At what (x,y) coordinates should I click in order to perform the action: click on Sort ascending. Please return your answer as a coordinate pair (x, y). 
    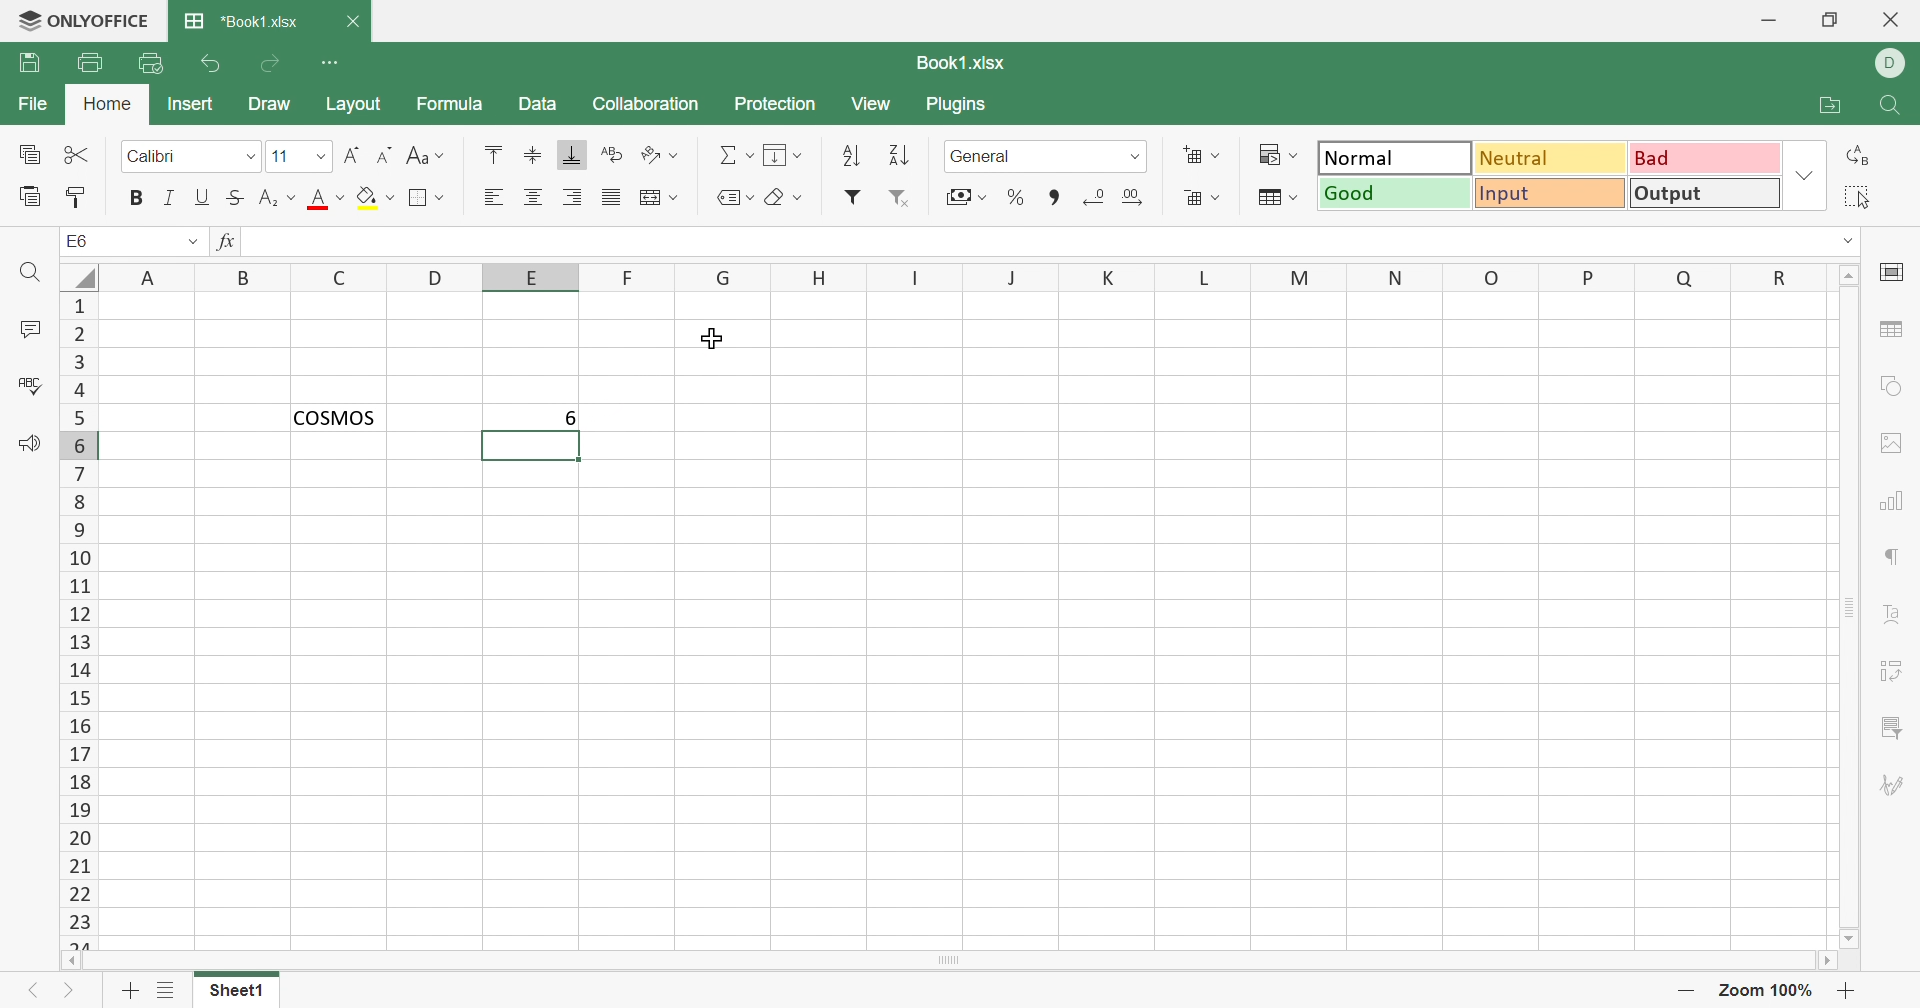
    Looking at the image, I should click on (852, 158).